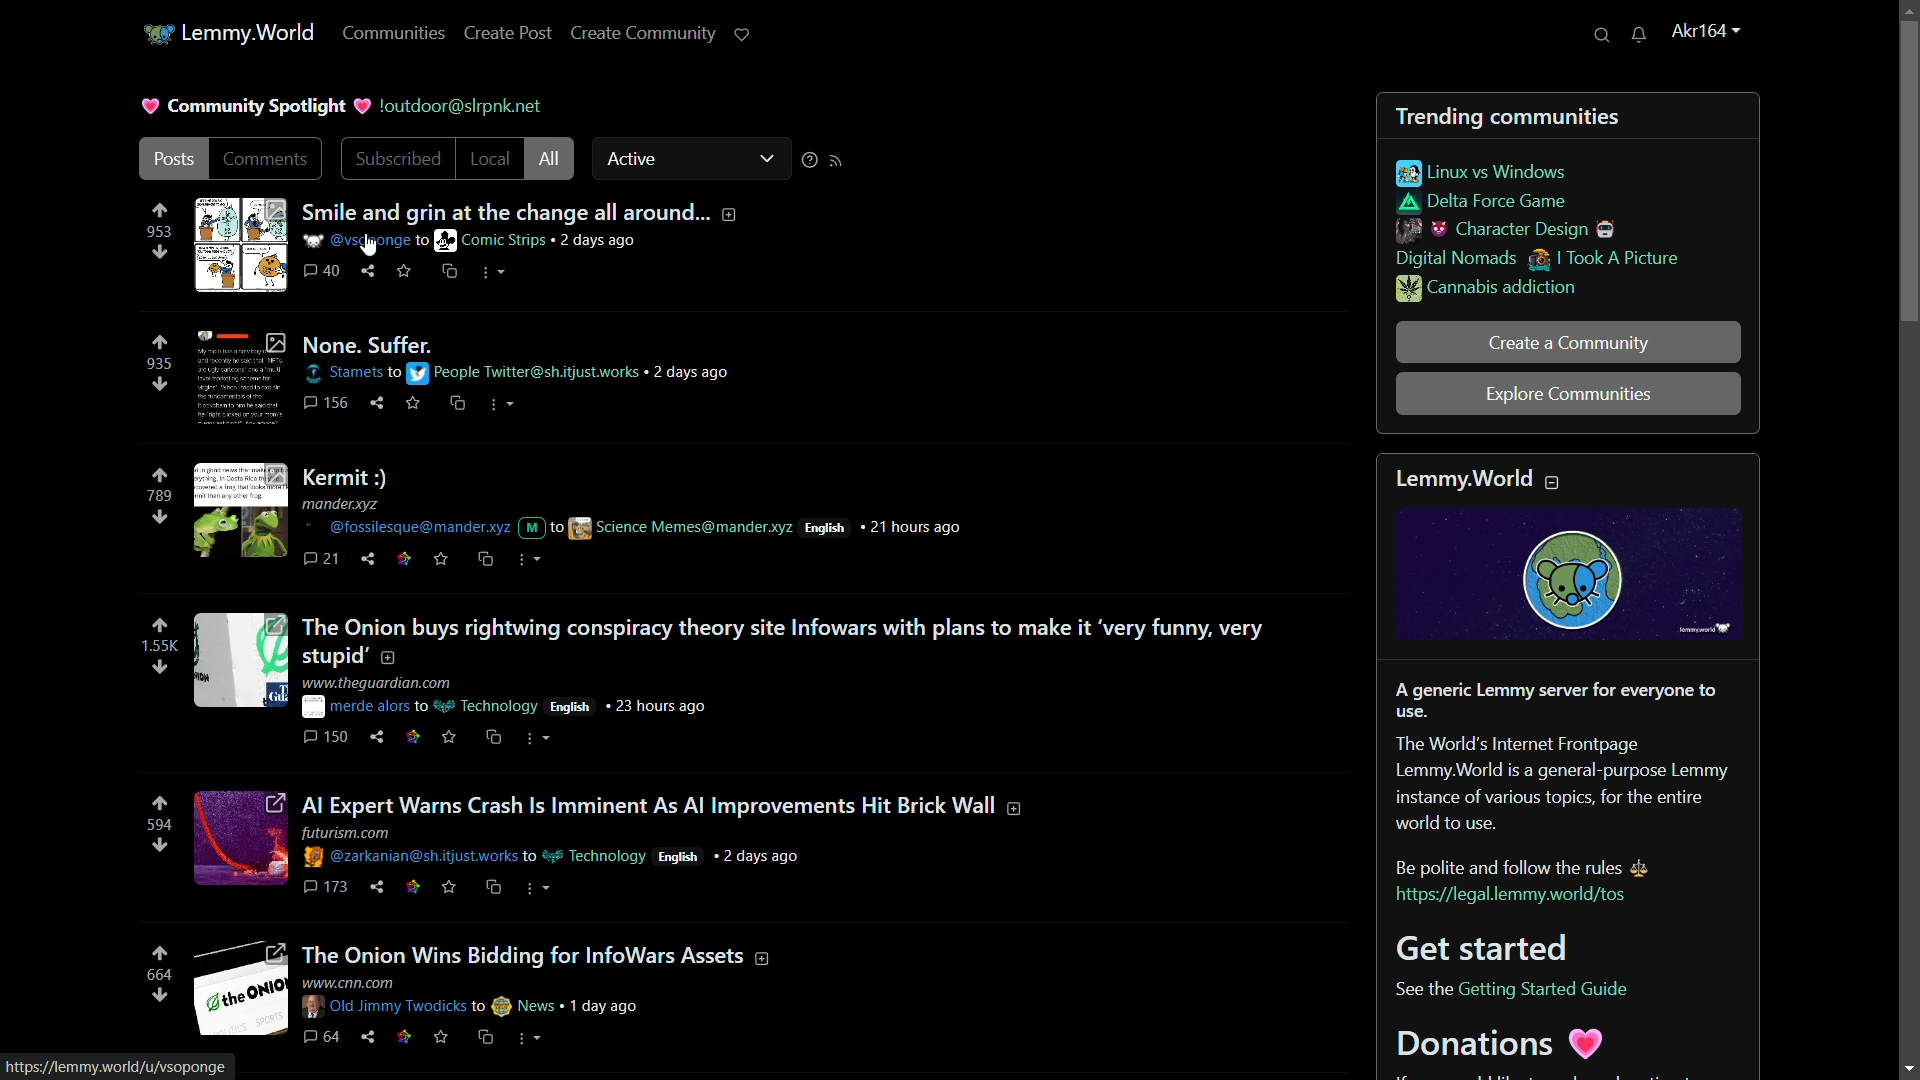 This screenshot has height=1080, width=1920. Describe the element at coordinates (484, 1036) in the screenshot. I see `cs` at that location.